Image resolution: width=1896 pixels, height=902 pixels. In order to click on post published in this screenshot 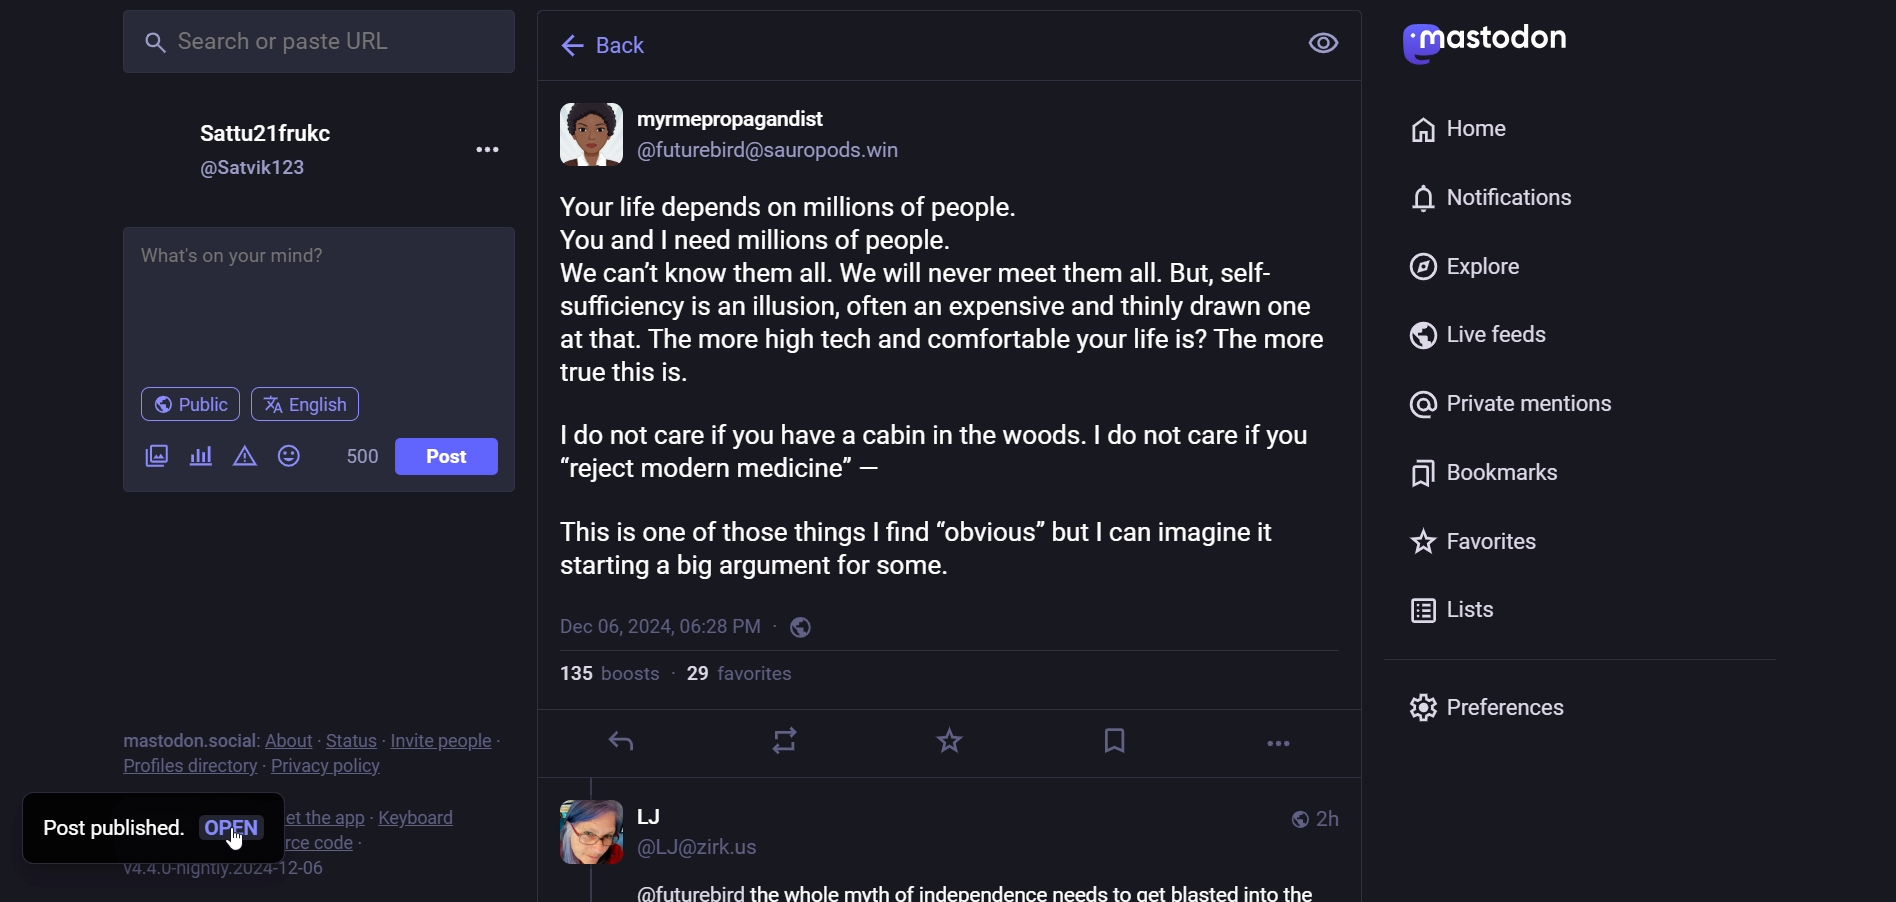, I will do `click(107, 831)`.